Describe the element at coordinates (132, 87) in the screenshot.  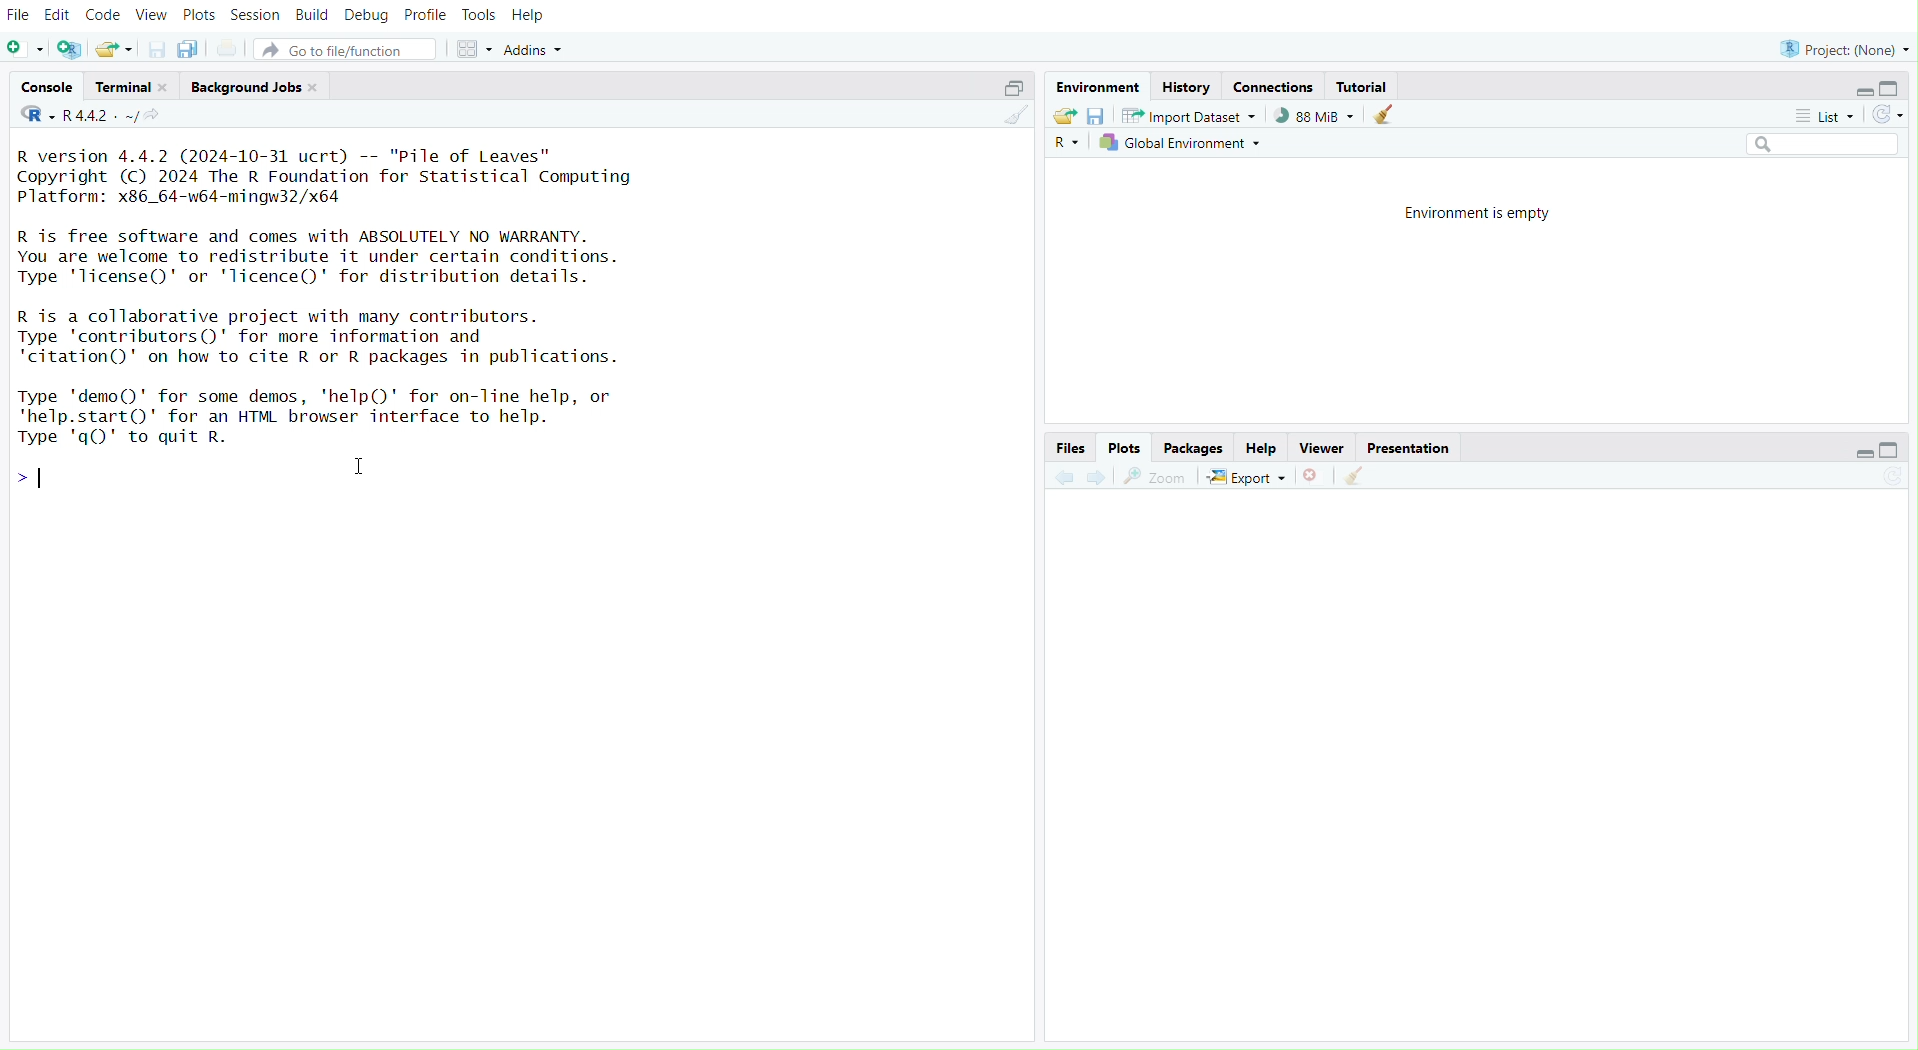
I see `Terminal` at that location.